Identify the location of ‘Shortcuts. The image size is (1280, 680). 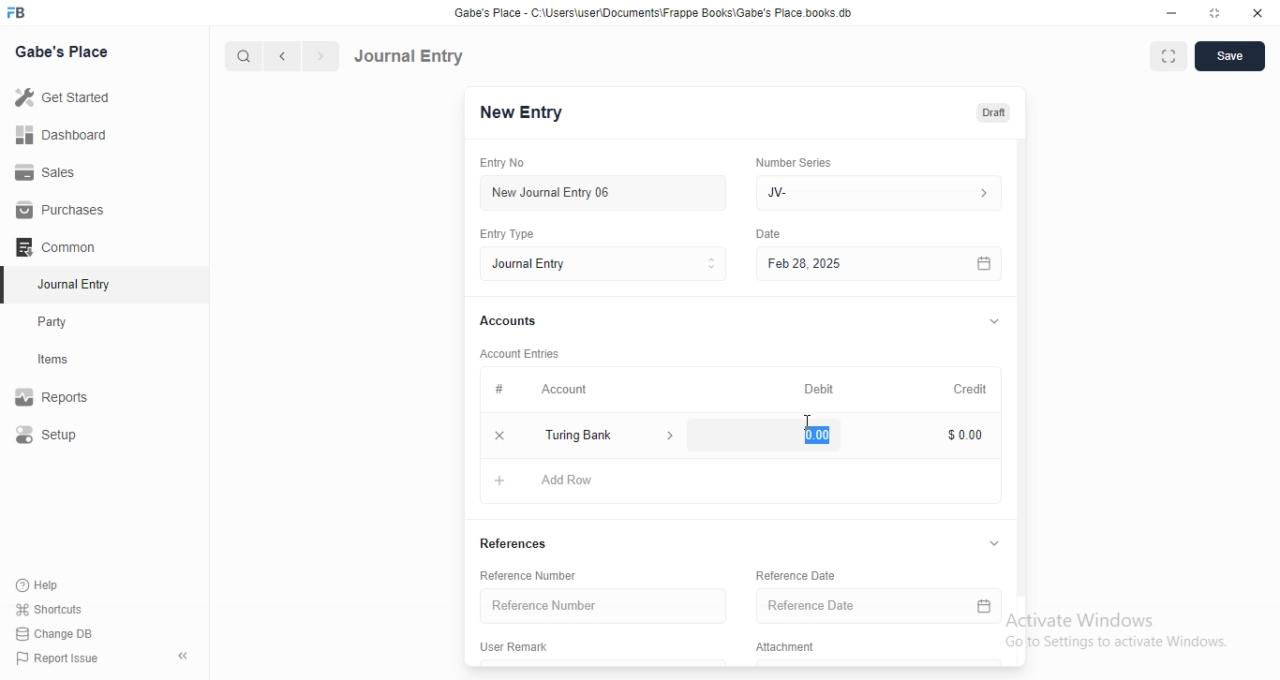
(62, 609).